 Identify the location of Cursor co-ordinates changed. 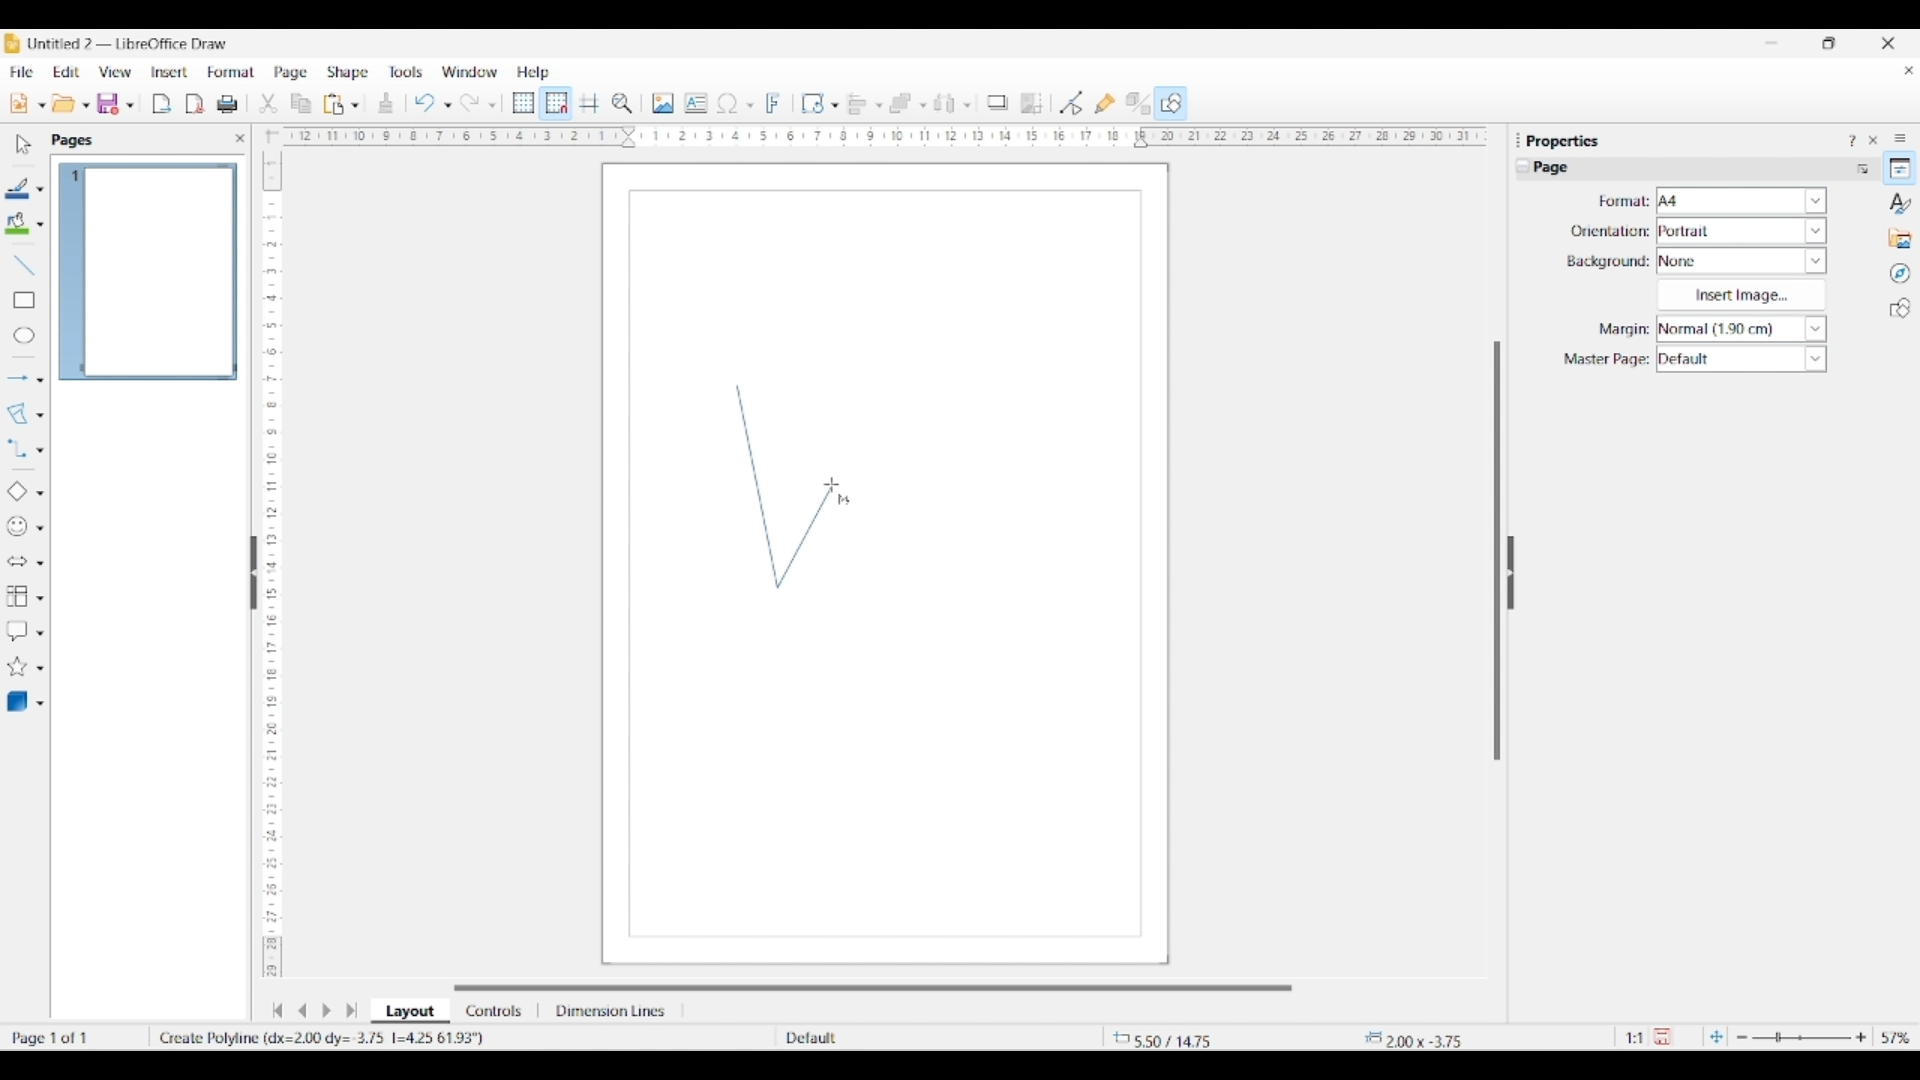
(1167, 1038).